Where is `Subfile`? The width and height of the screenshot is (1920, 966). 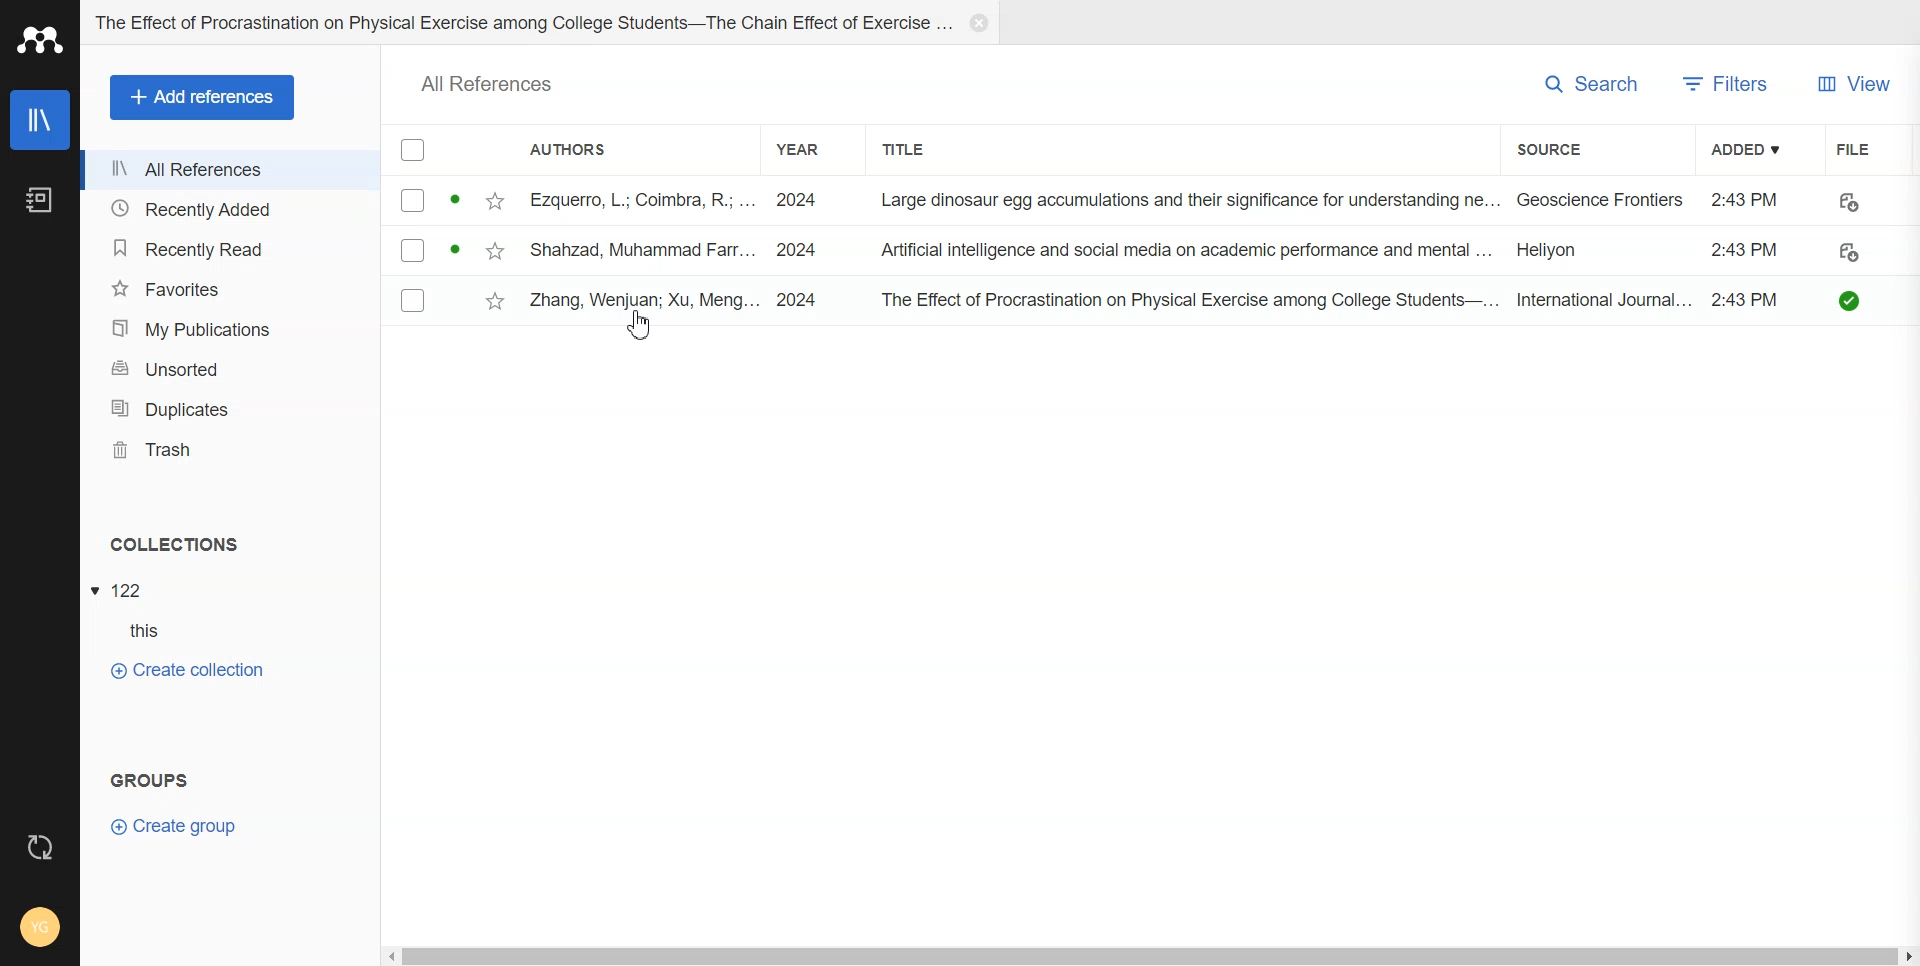 Subfile is located at coordinates (128, 630).